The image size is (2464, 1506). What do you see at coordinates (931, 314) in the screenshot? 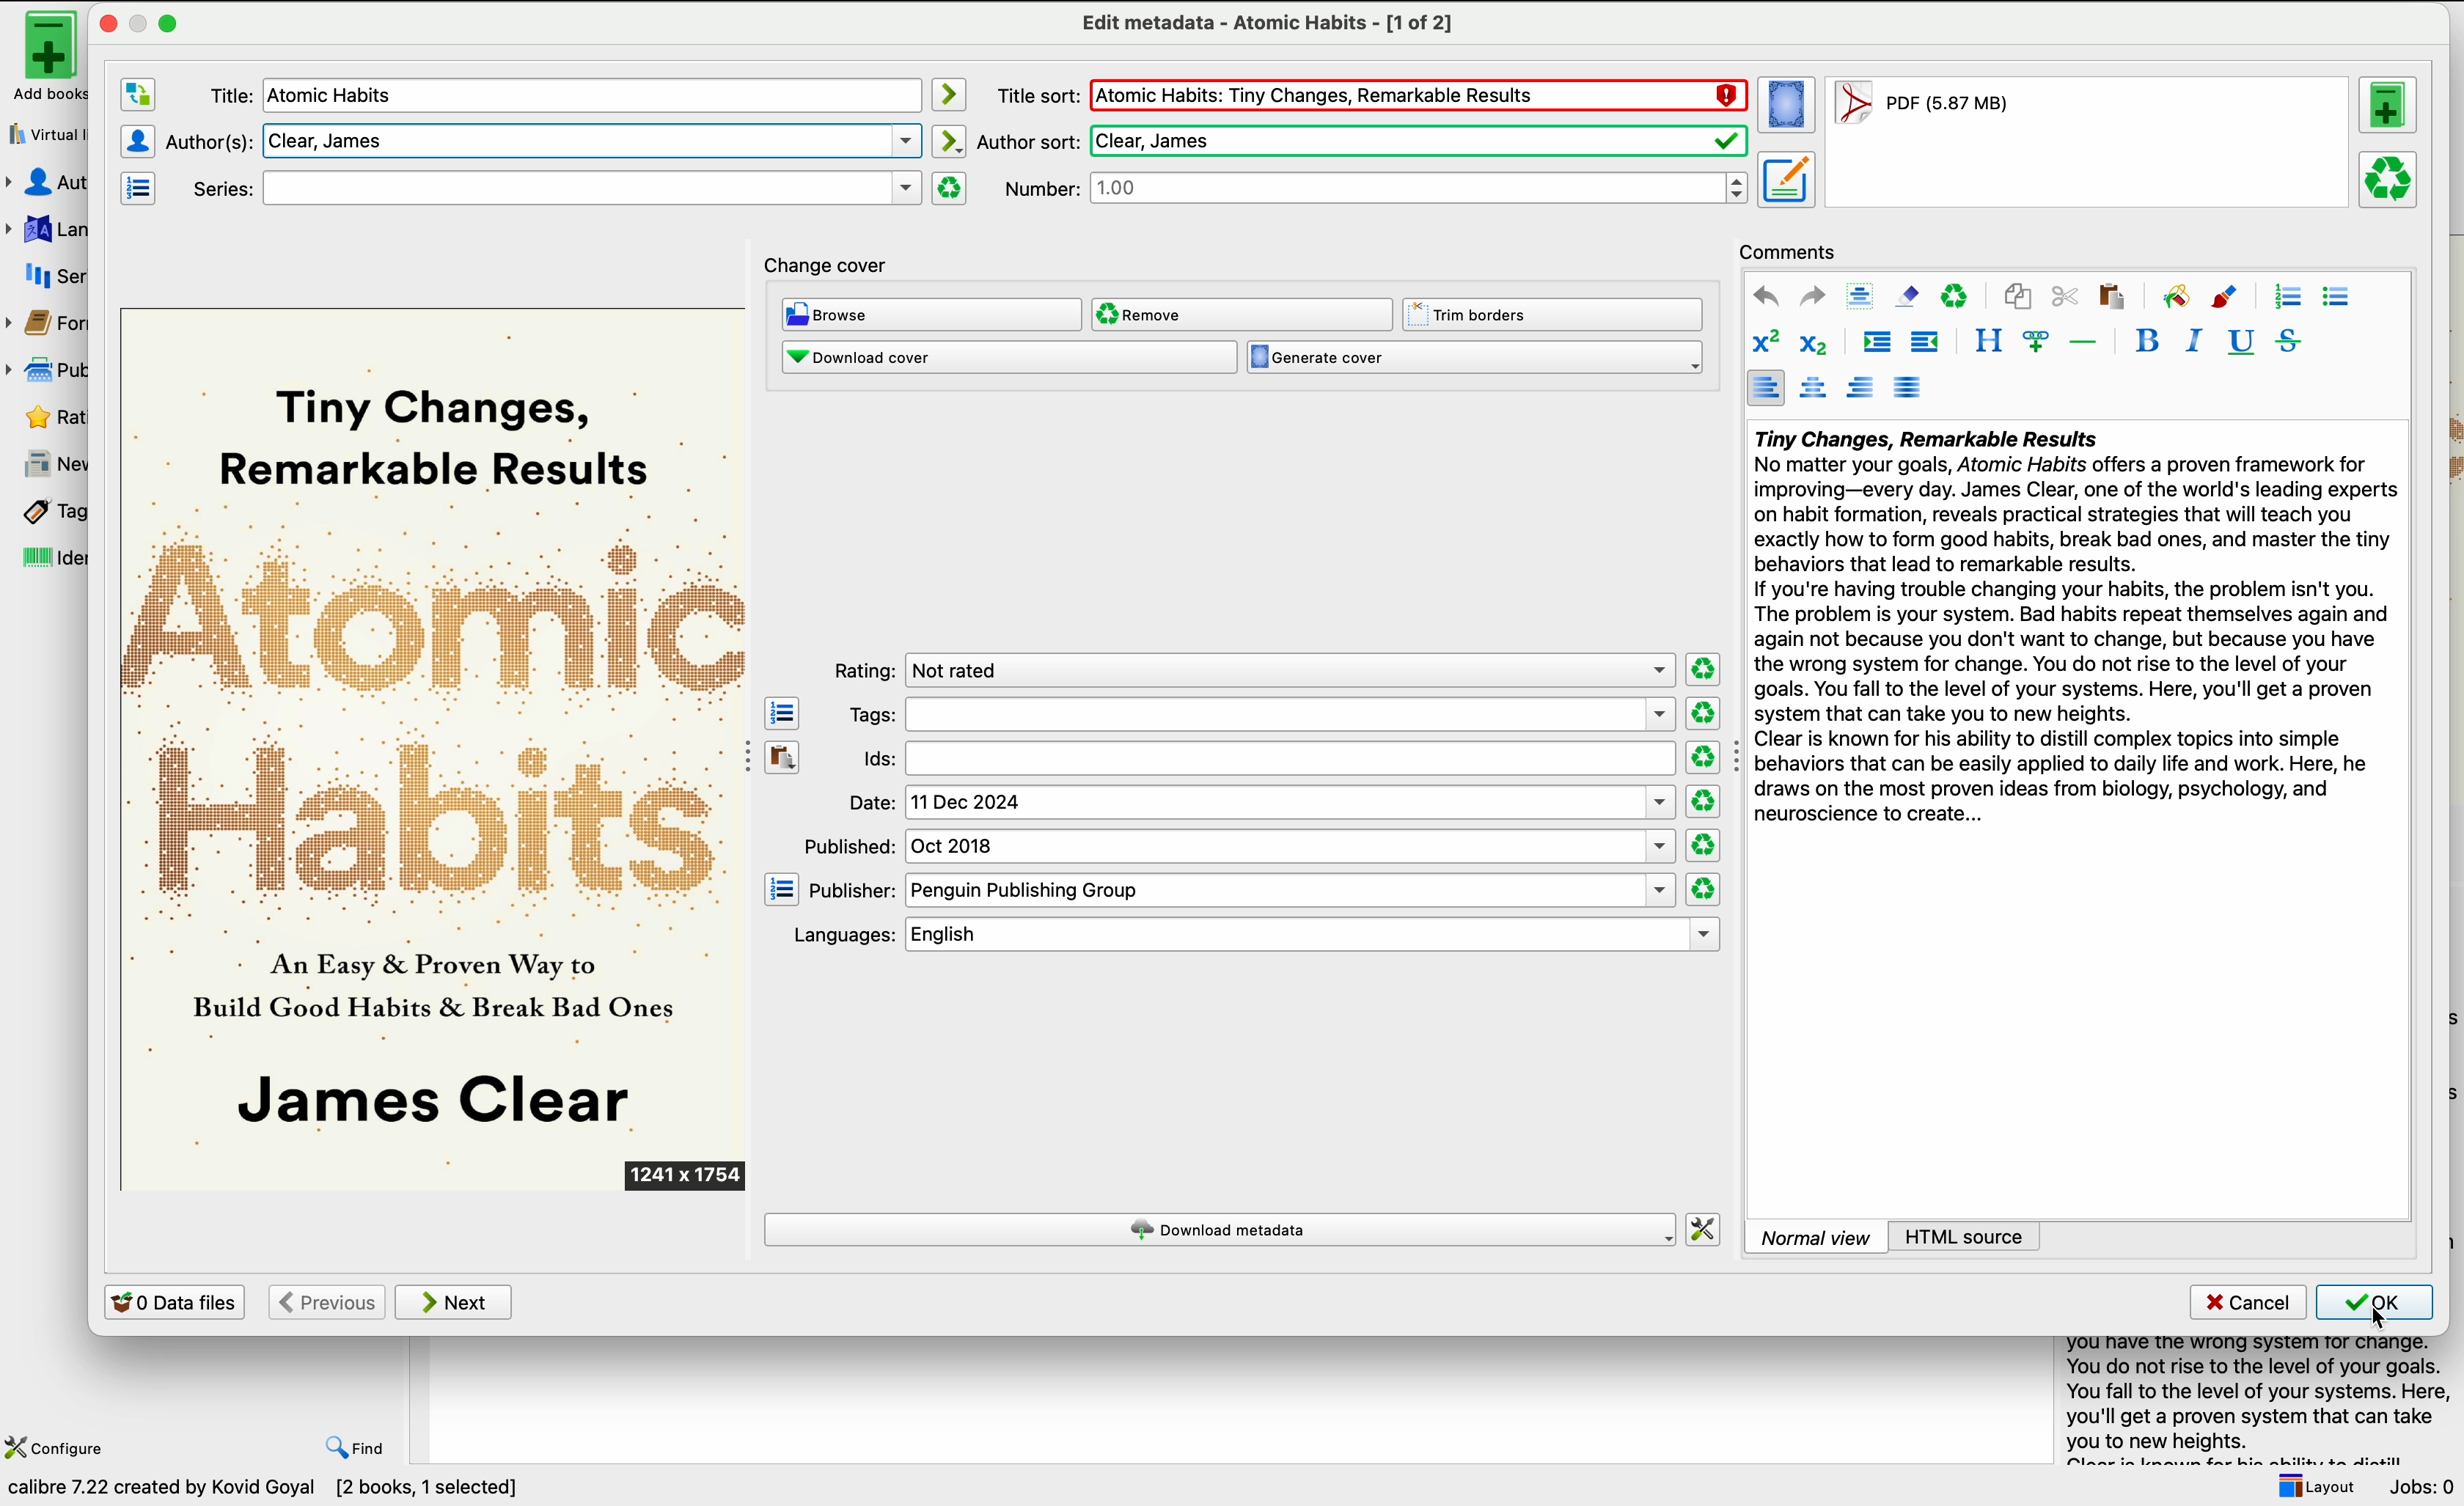
I see `browse` at bounding box center [931, 314].